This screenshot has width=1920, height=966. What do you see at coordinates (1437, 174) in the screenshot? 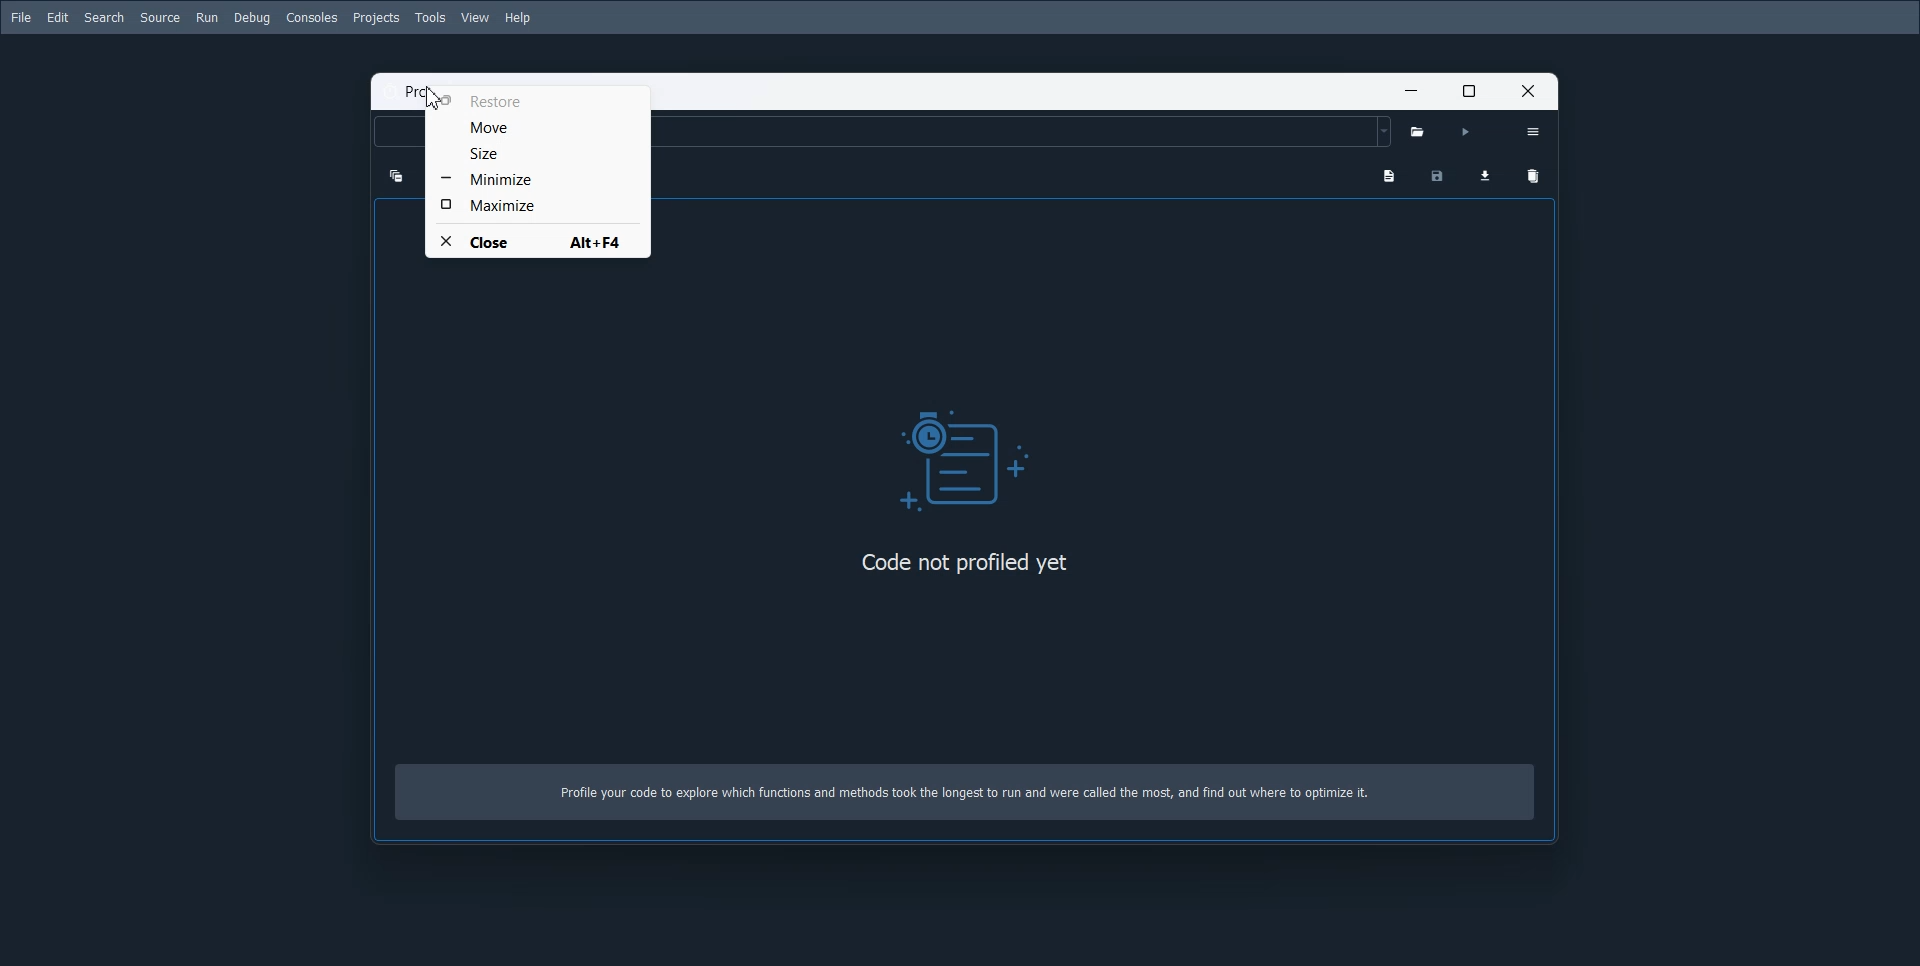
I see `Save Profiling data` at bounding box center [1437, 174].